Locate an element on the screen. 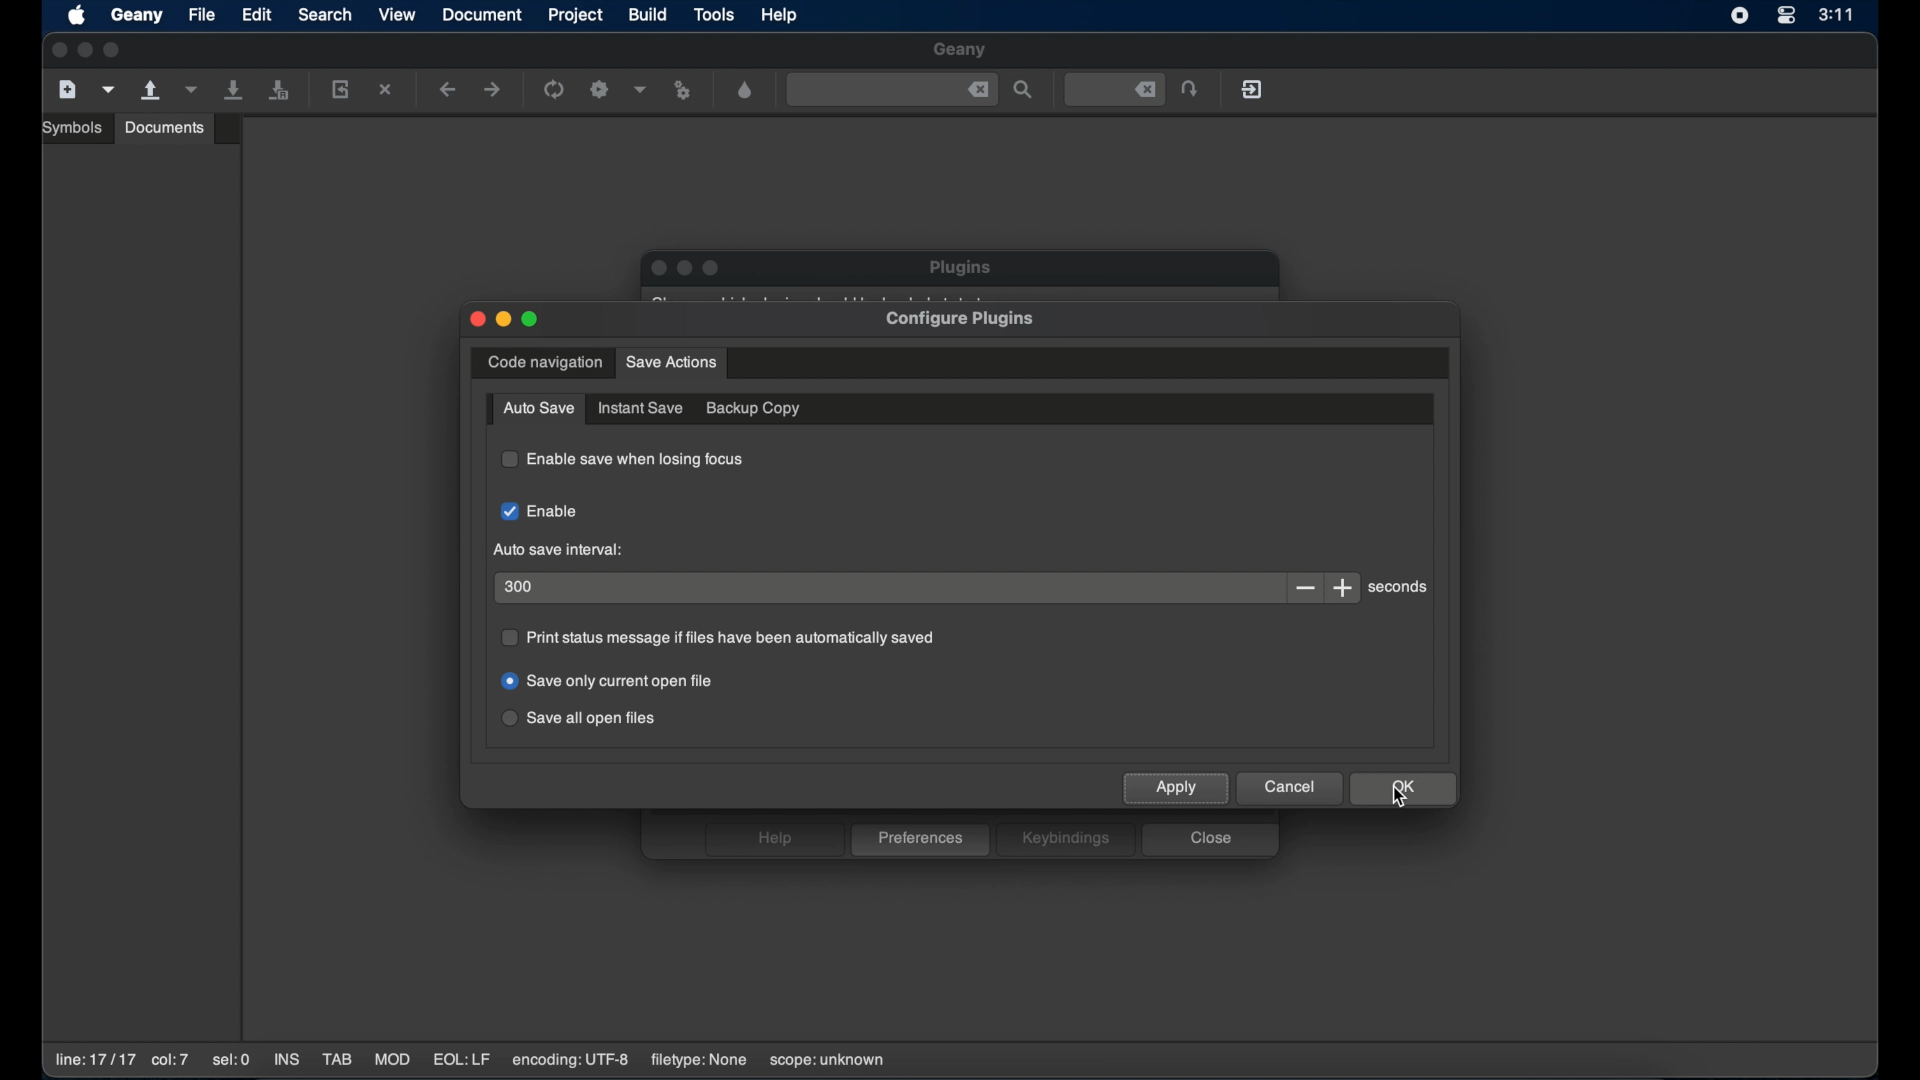 This screenshot has width=1920, height=1080. code navigation is located at coordinates (545, 363).